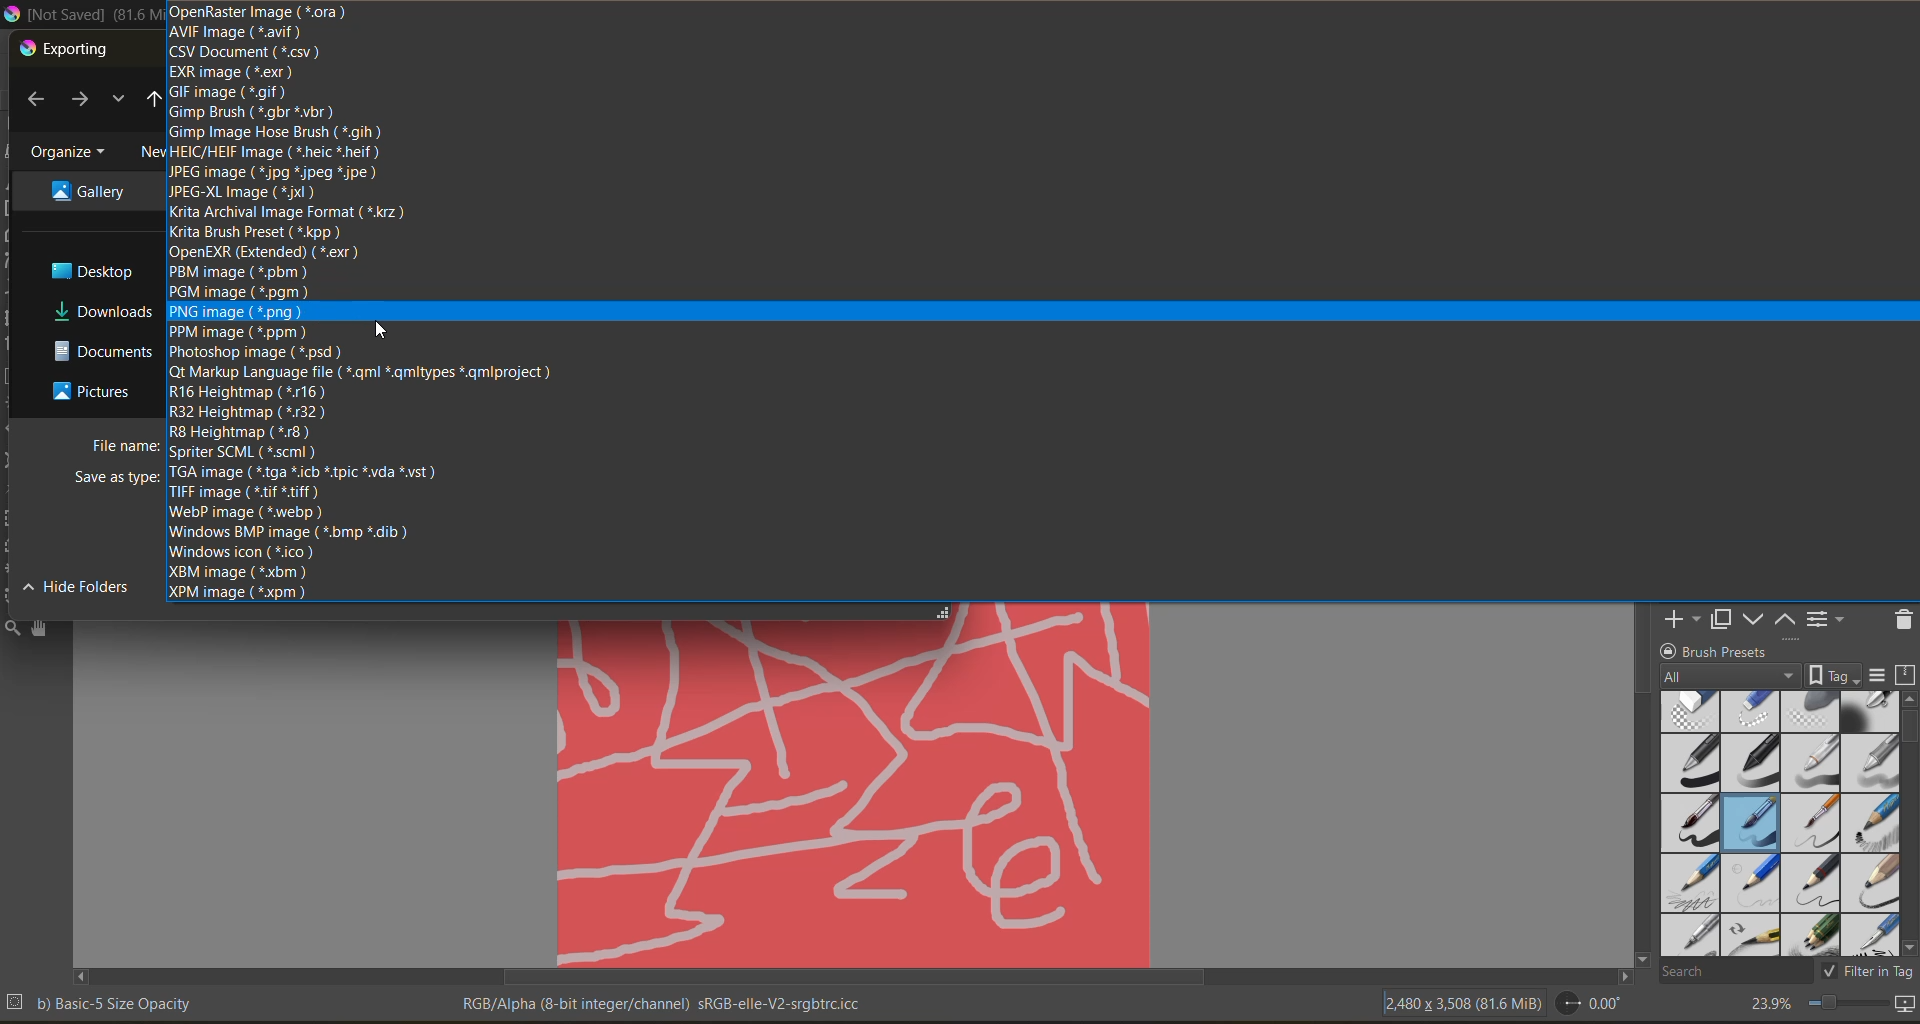 The height and width of the screenshot is (1024, 1920). What do you see at coordinates (1877, 675) in the screenshot?
I see `display settings` at bounding box center [1877, 675].